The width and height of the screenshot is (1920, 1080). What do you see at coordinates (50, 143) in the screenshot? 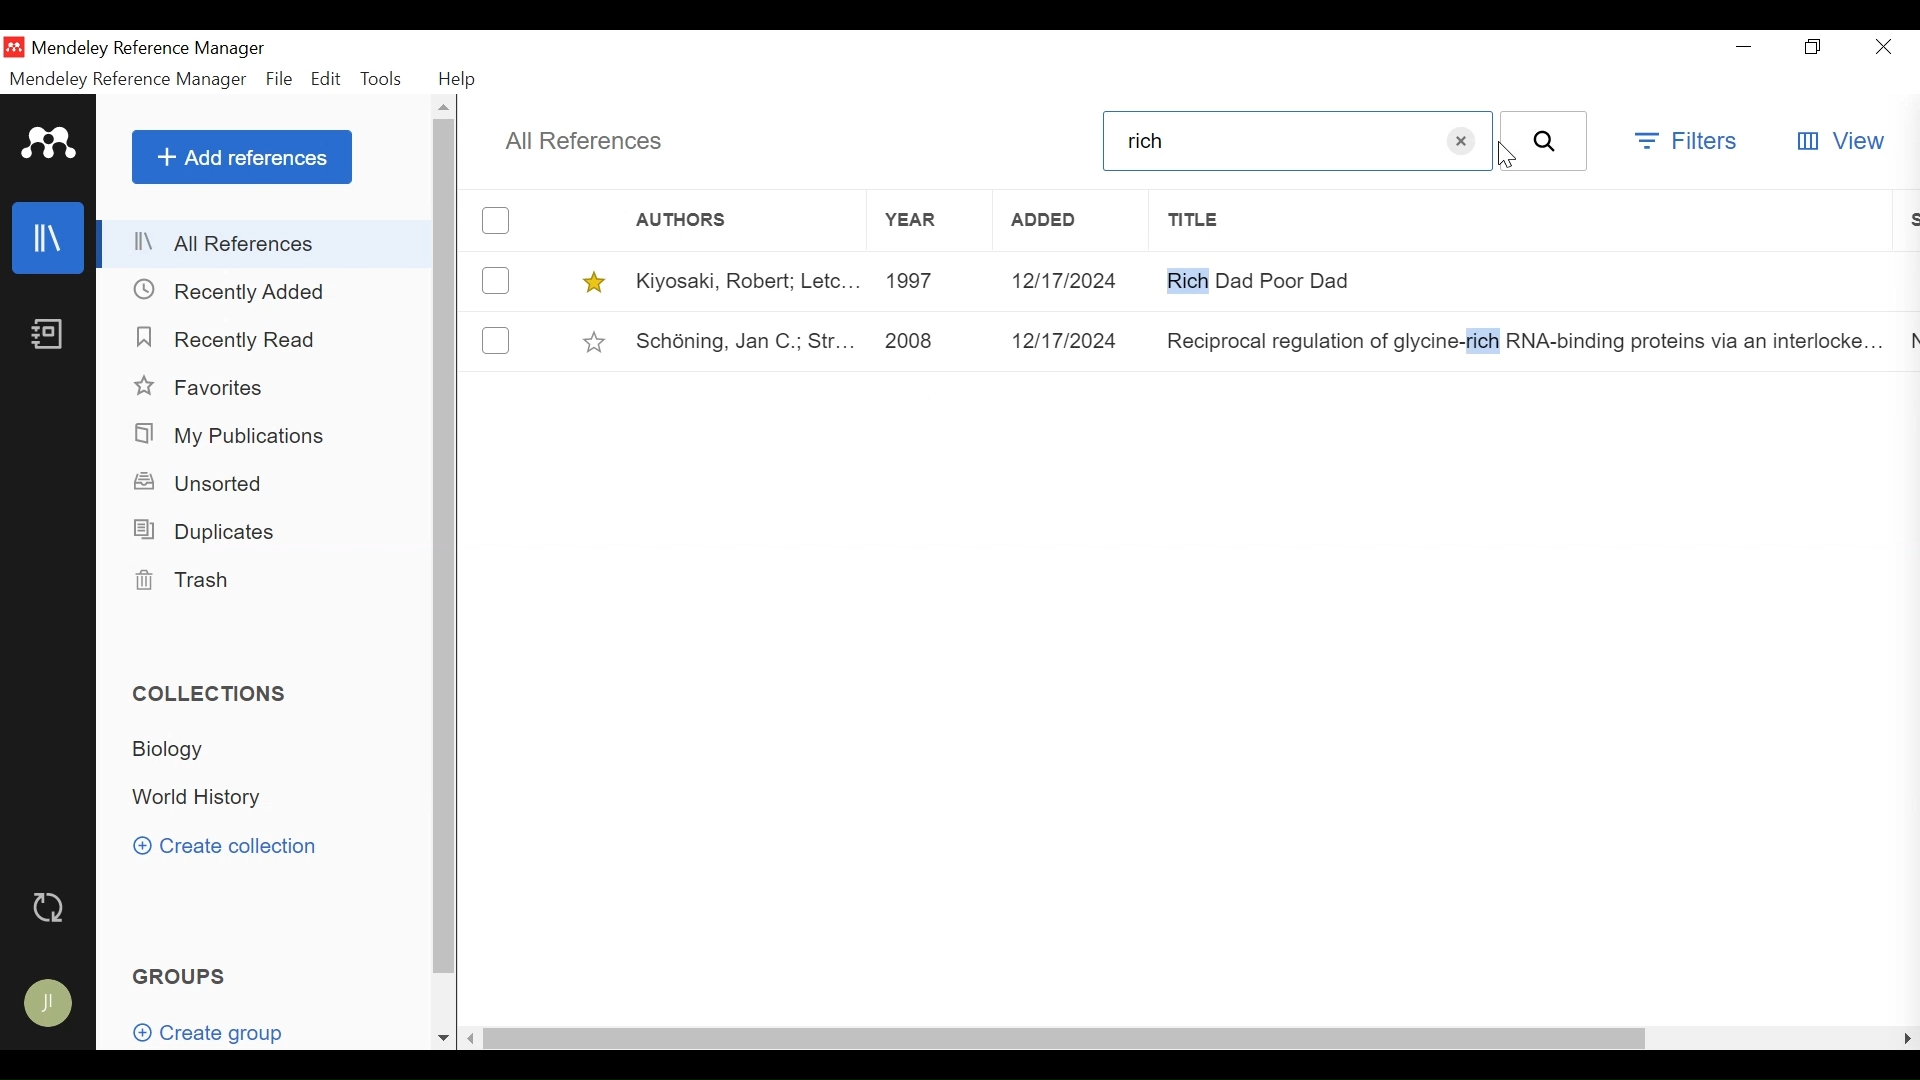
I see `Mendeley Logo` at bounding box center [50, 143].